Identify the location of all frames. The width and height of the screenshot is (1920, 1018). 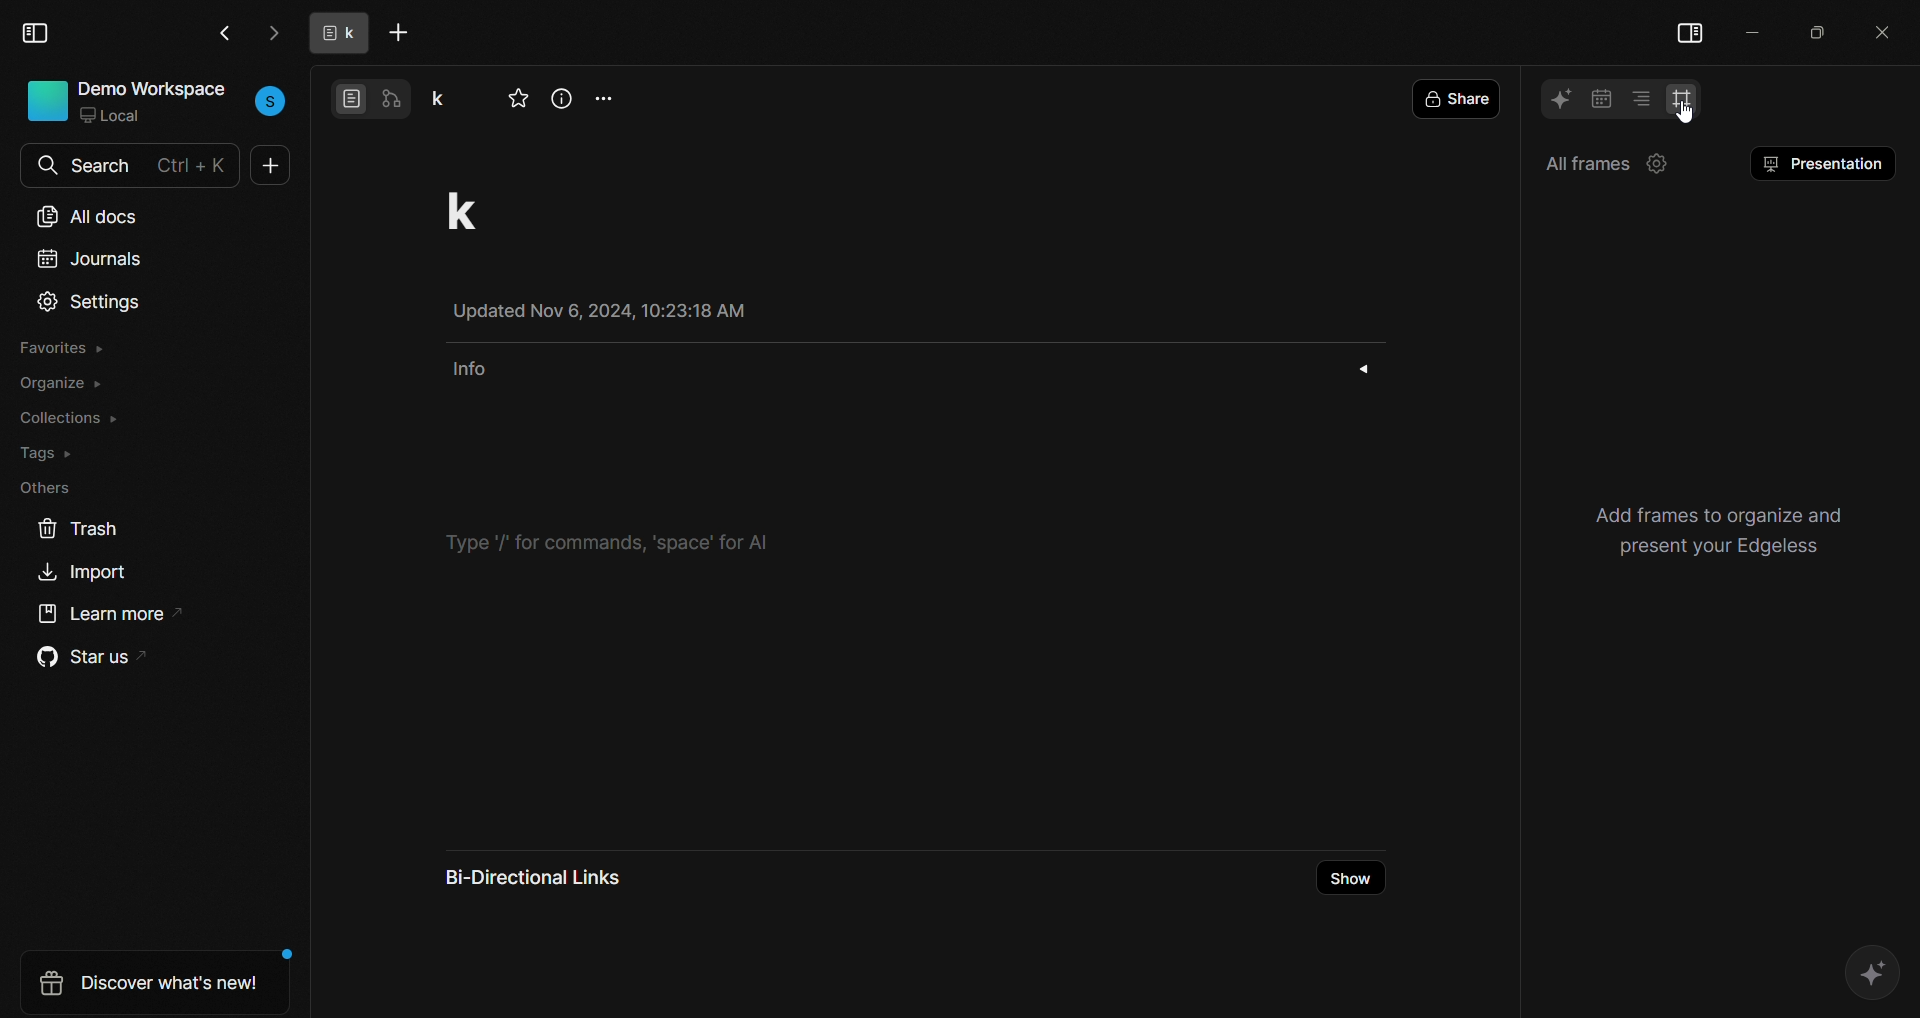
(1583, 163).